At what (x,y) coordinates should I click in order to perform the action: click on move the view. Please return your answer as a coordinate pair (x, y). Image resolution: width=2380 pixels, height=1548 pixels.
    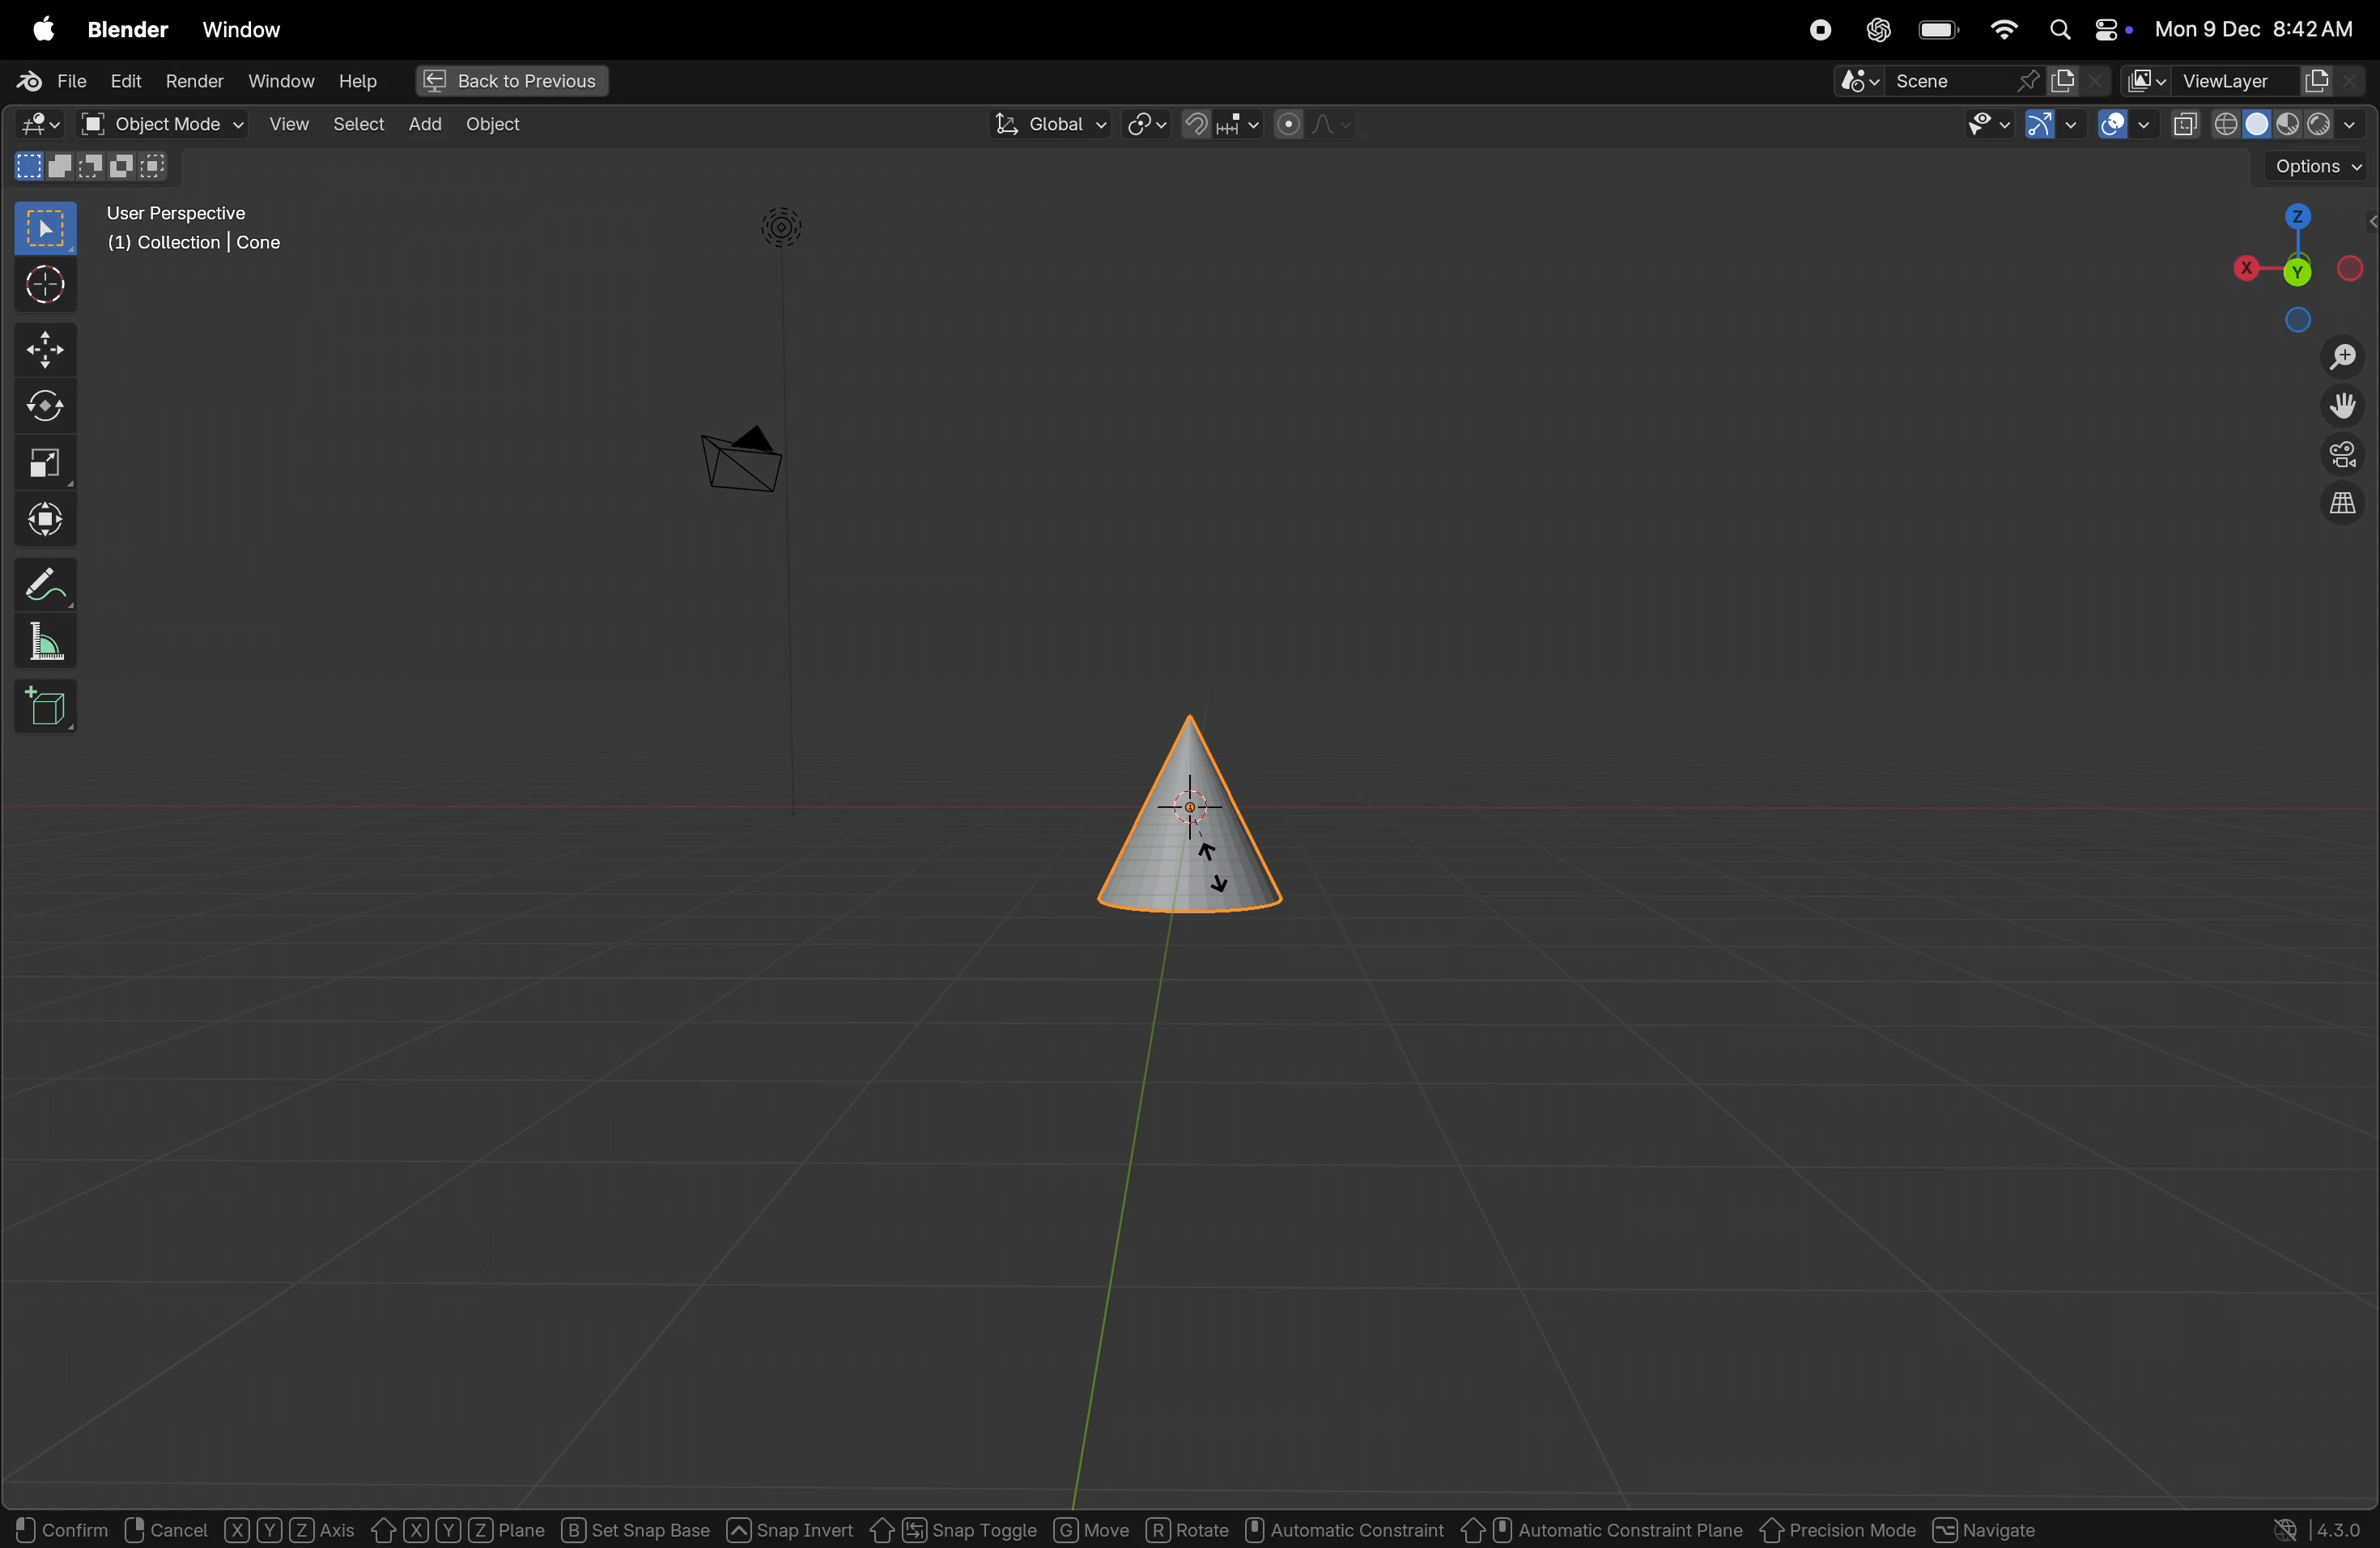
    Looking at the image, I should click on (2343, 405).